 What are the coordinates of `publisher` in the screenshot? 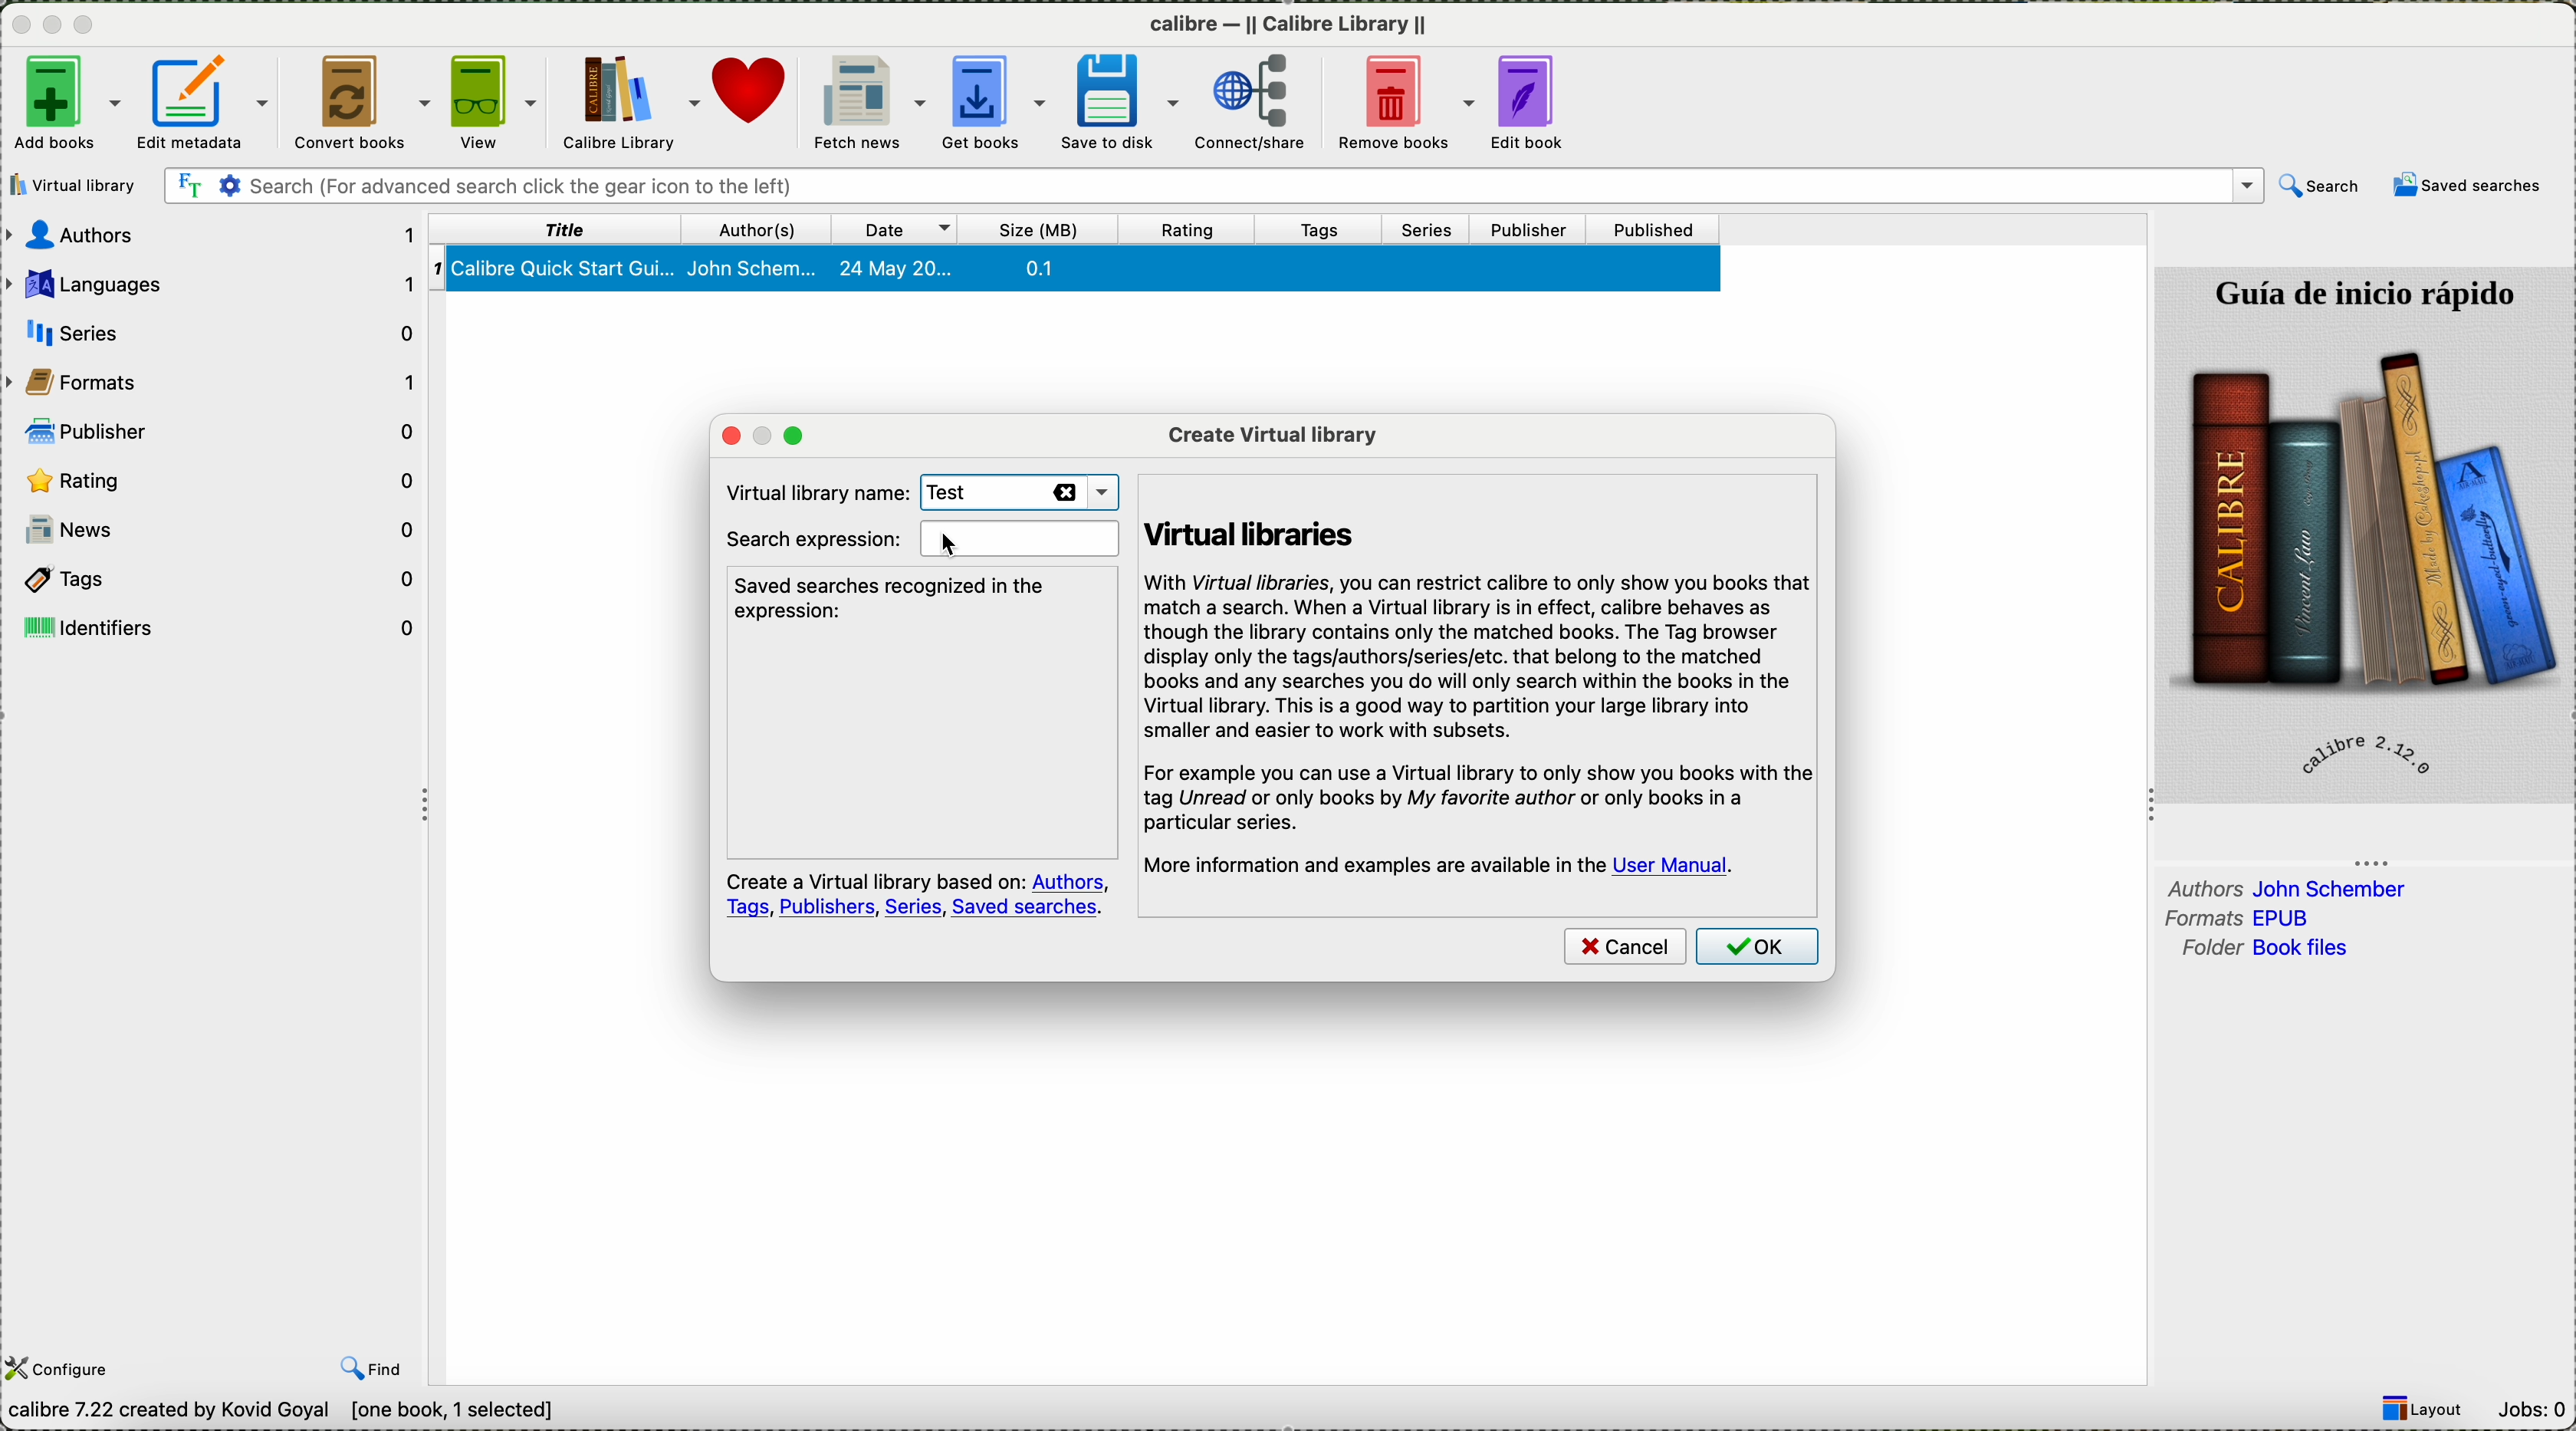 It's located at (1533, 228).